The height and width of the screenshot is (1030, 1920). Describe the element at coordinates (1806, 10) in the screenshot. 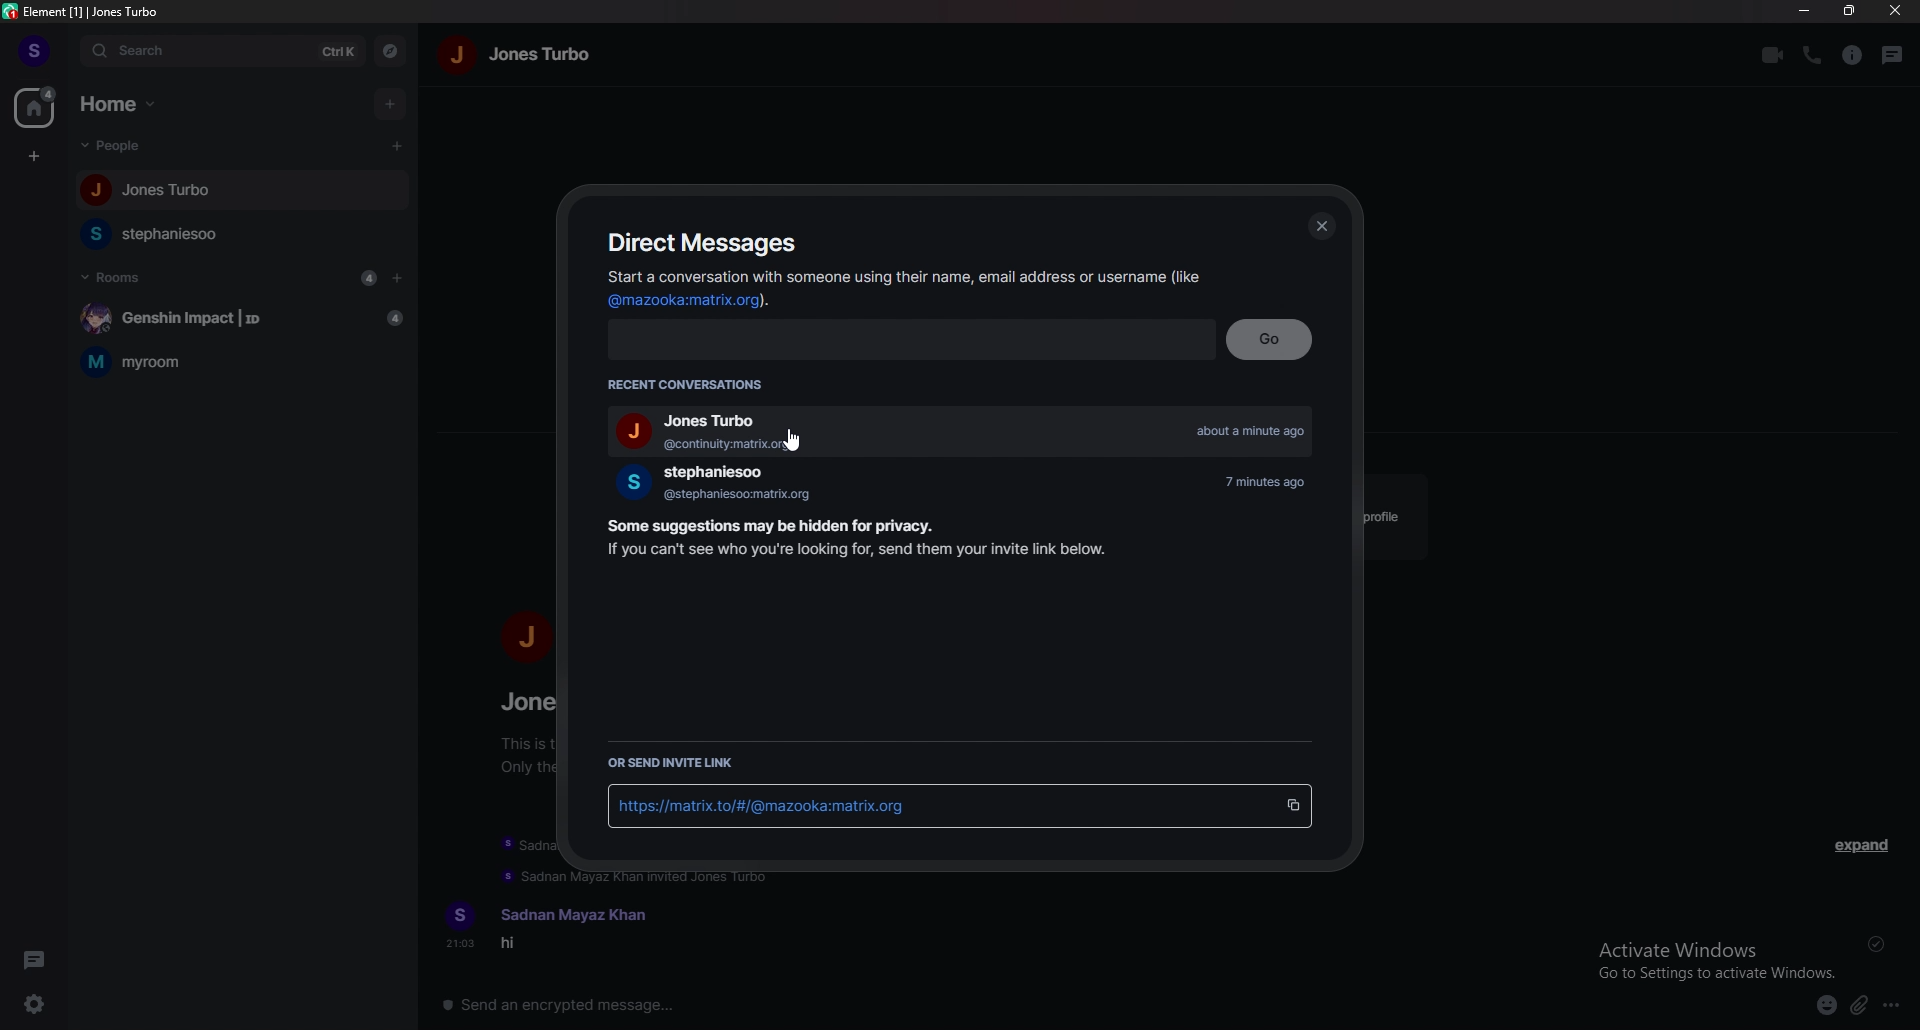

I see `minimize` at that location.